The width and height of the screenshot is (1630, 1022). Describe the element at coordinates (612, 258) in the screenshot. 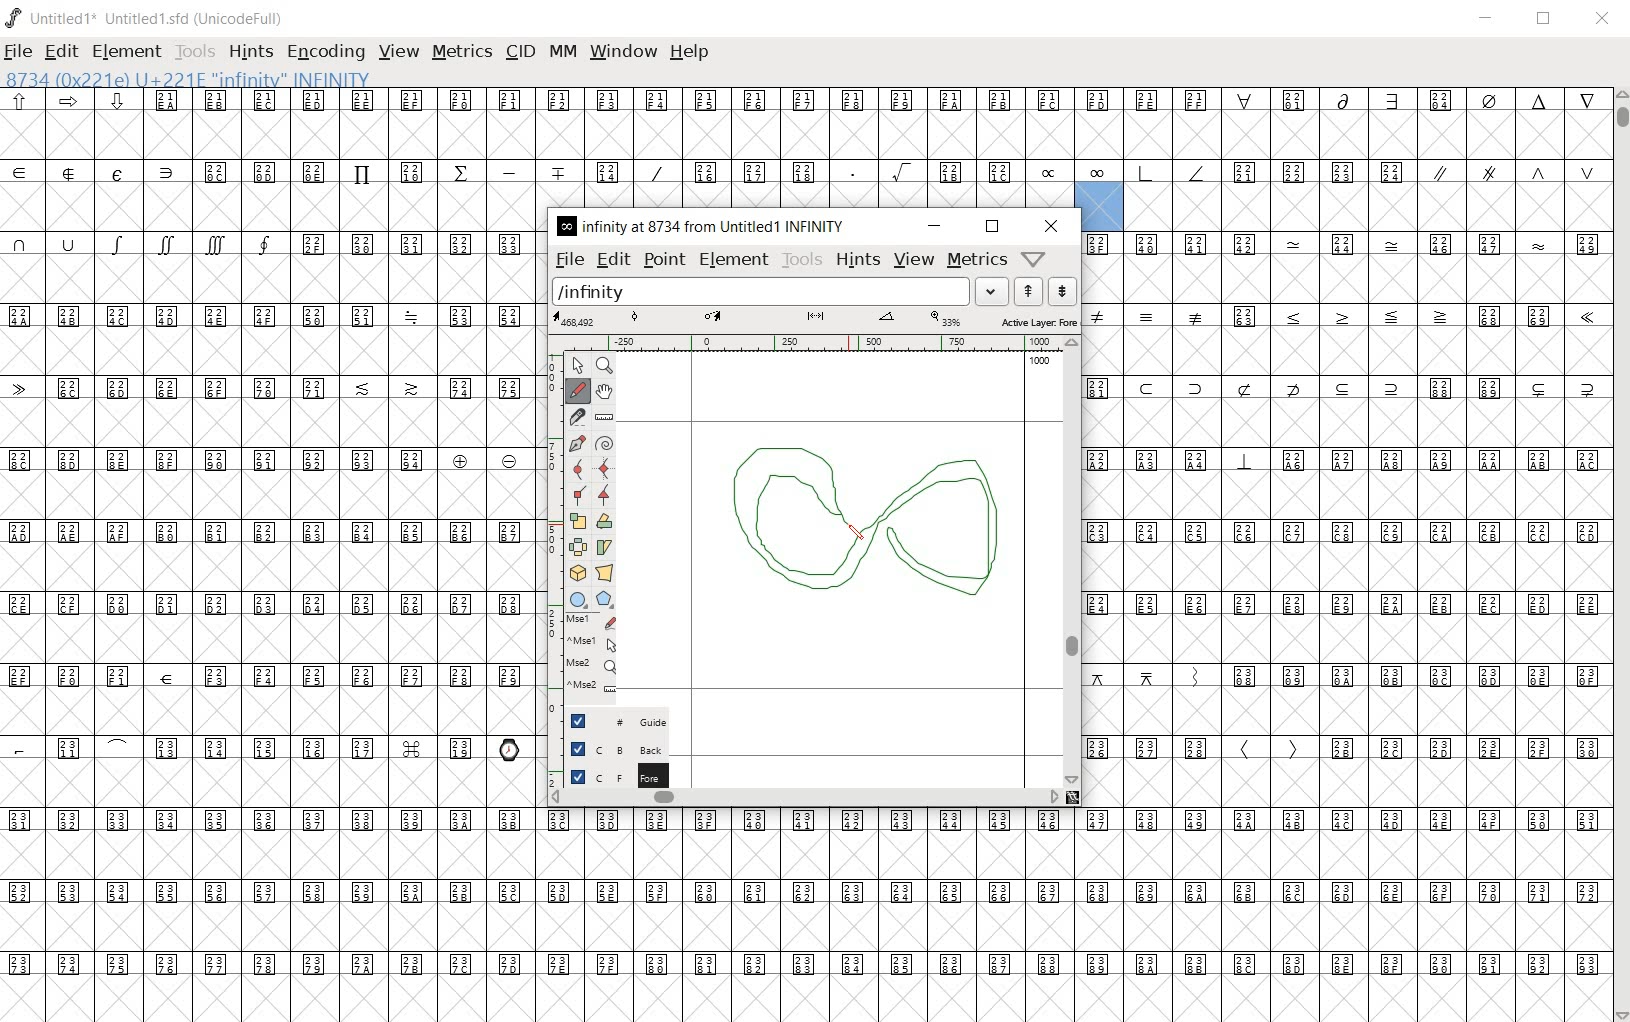

I see `edit` at that location.